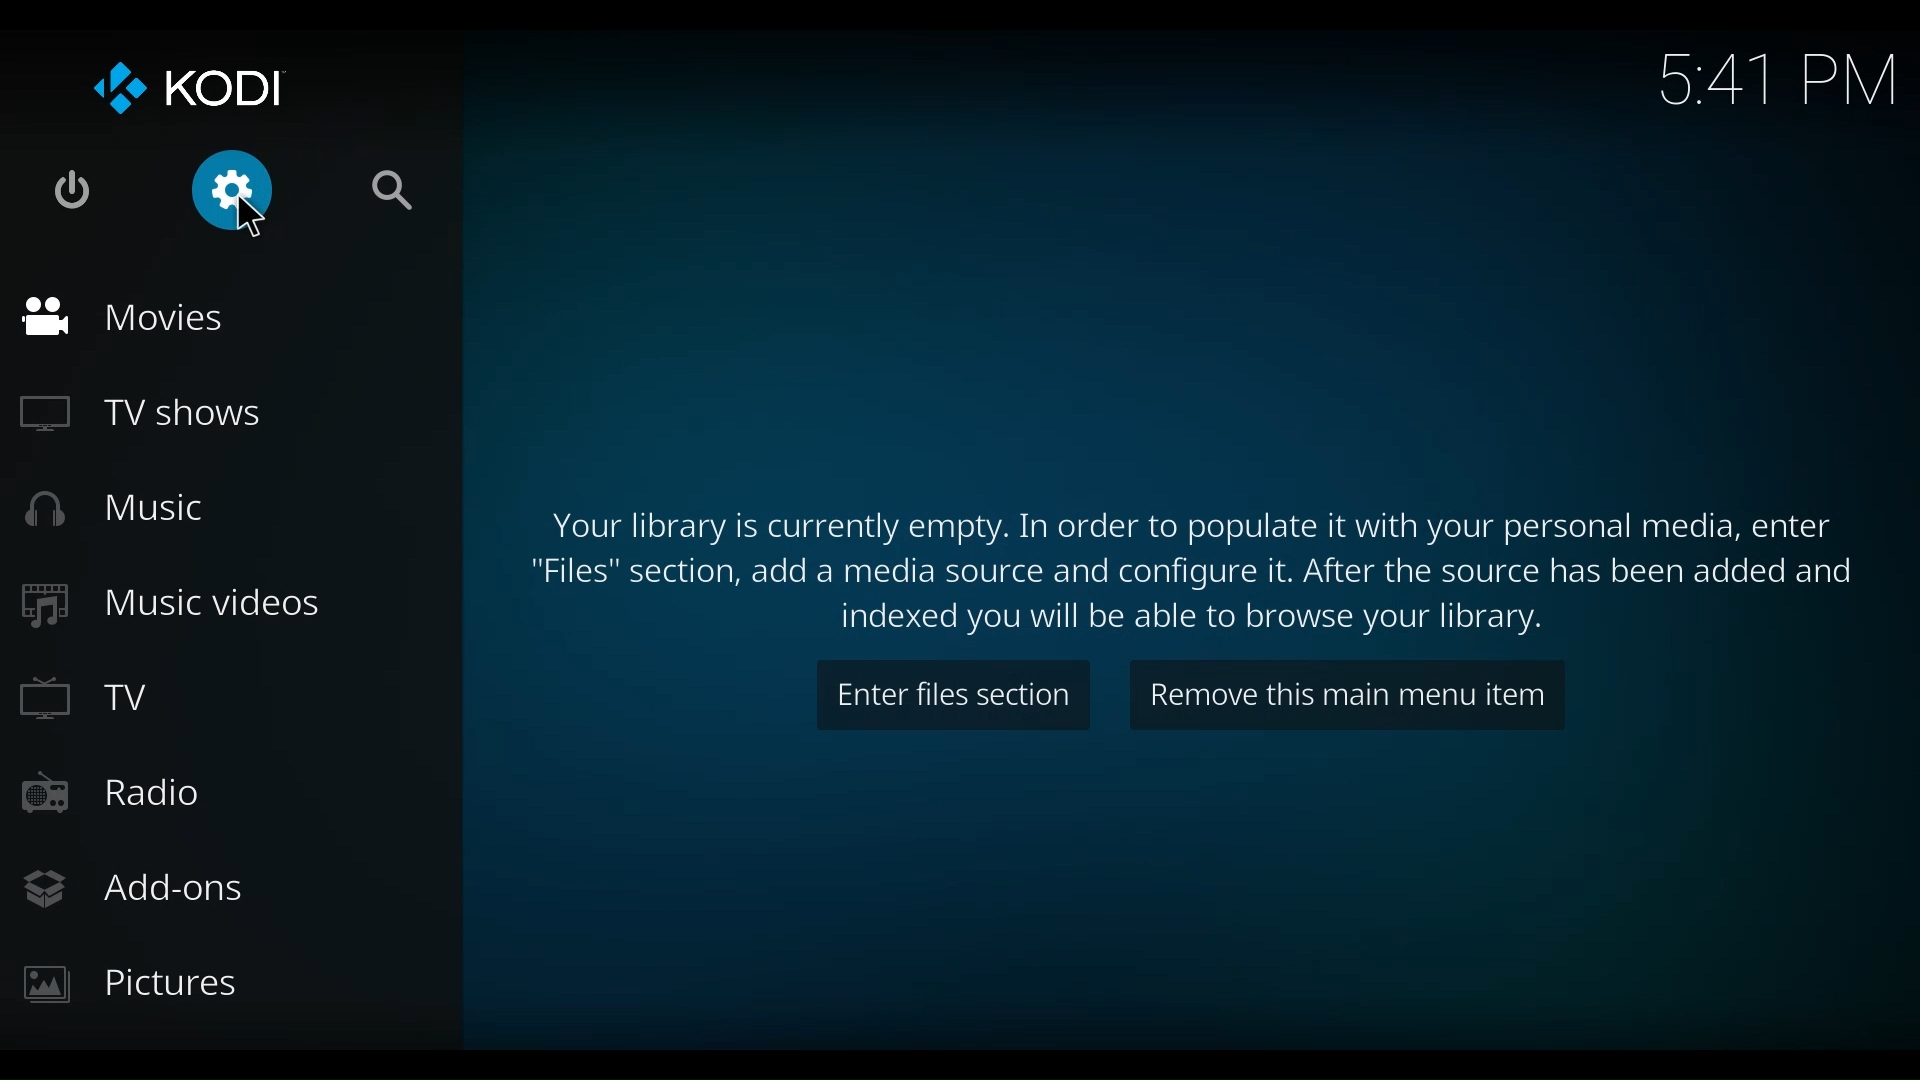 The height and width of the screenshot is (1080, 1920). What do you see at coordinates (399, 190) in the screenshot?
I see `search` at bounding box center [399, 190].